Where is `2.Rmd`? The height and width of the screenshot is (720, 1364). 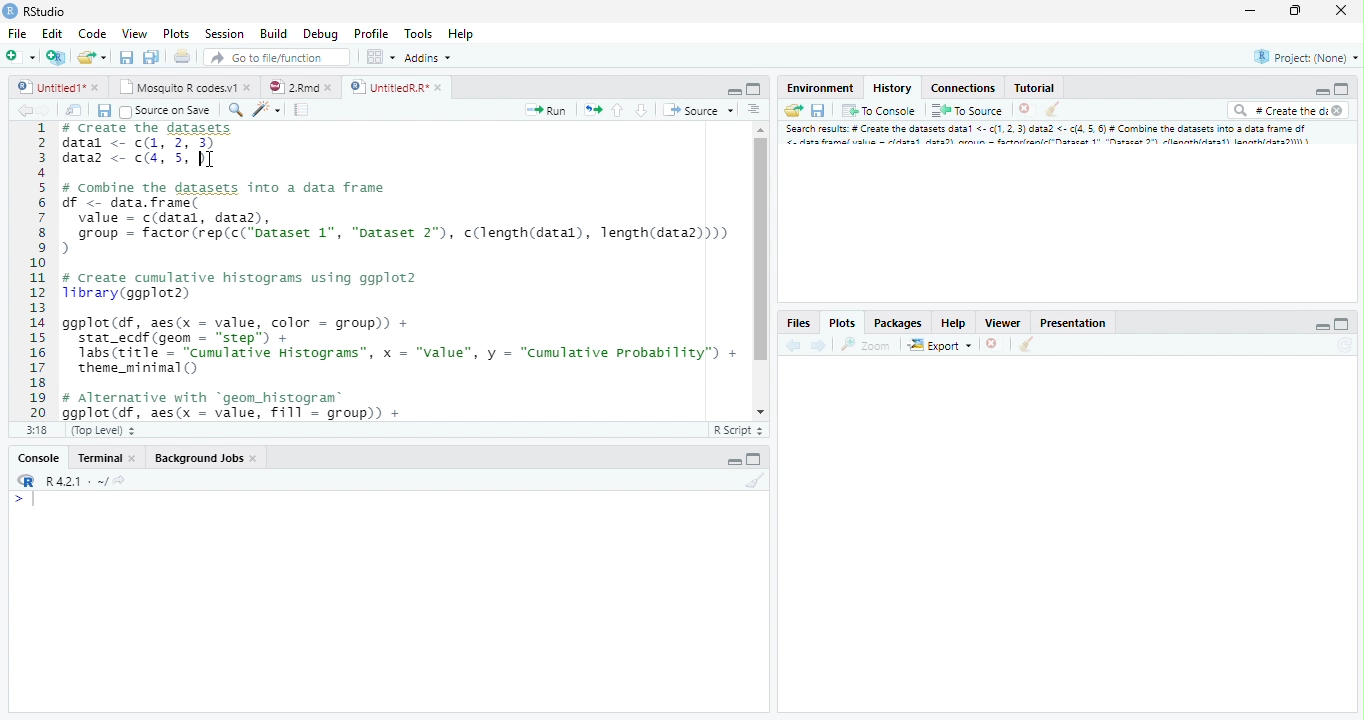
2.Rmd is located at coordinates (298, 85).